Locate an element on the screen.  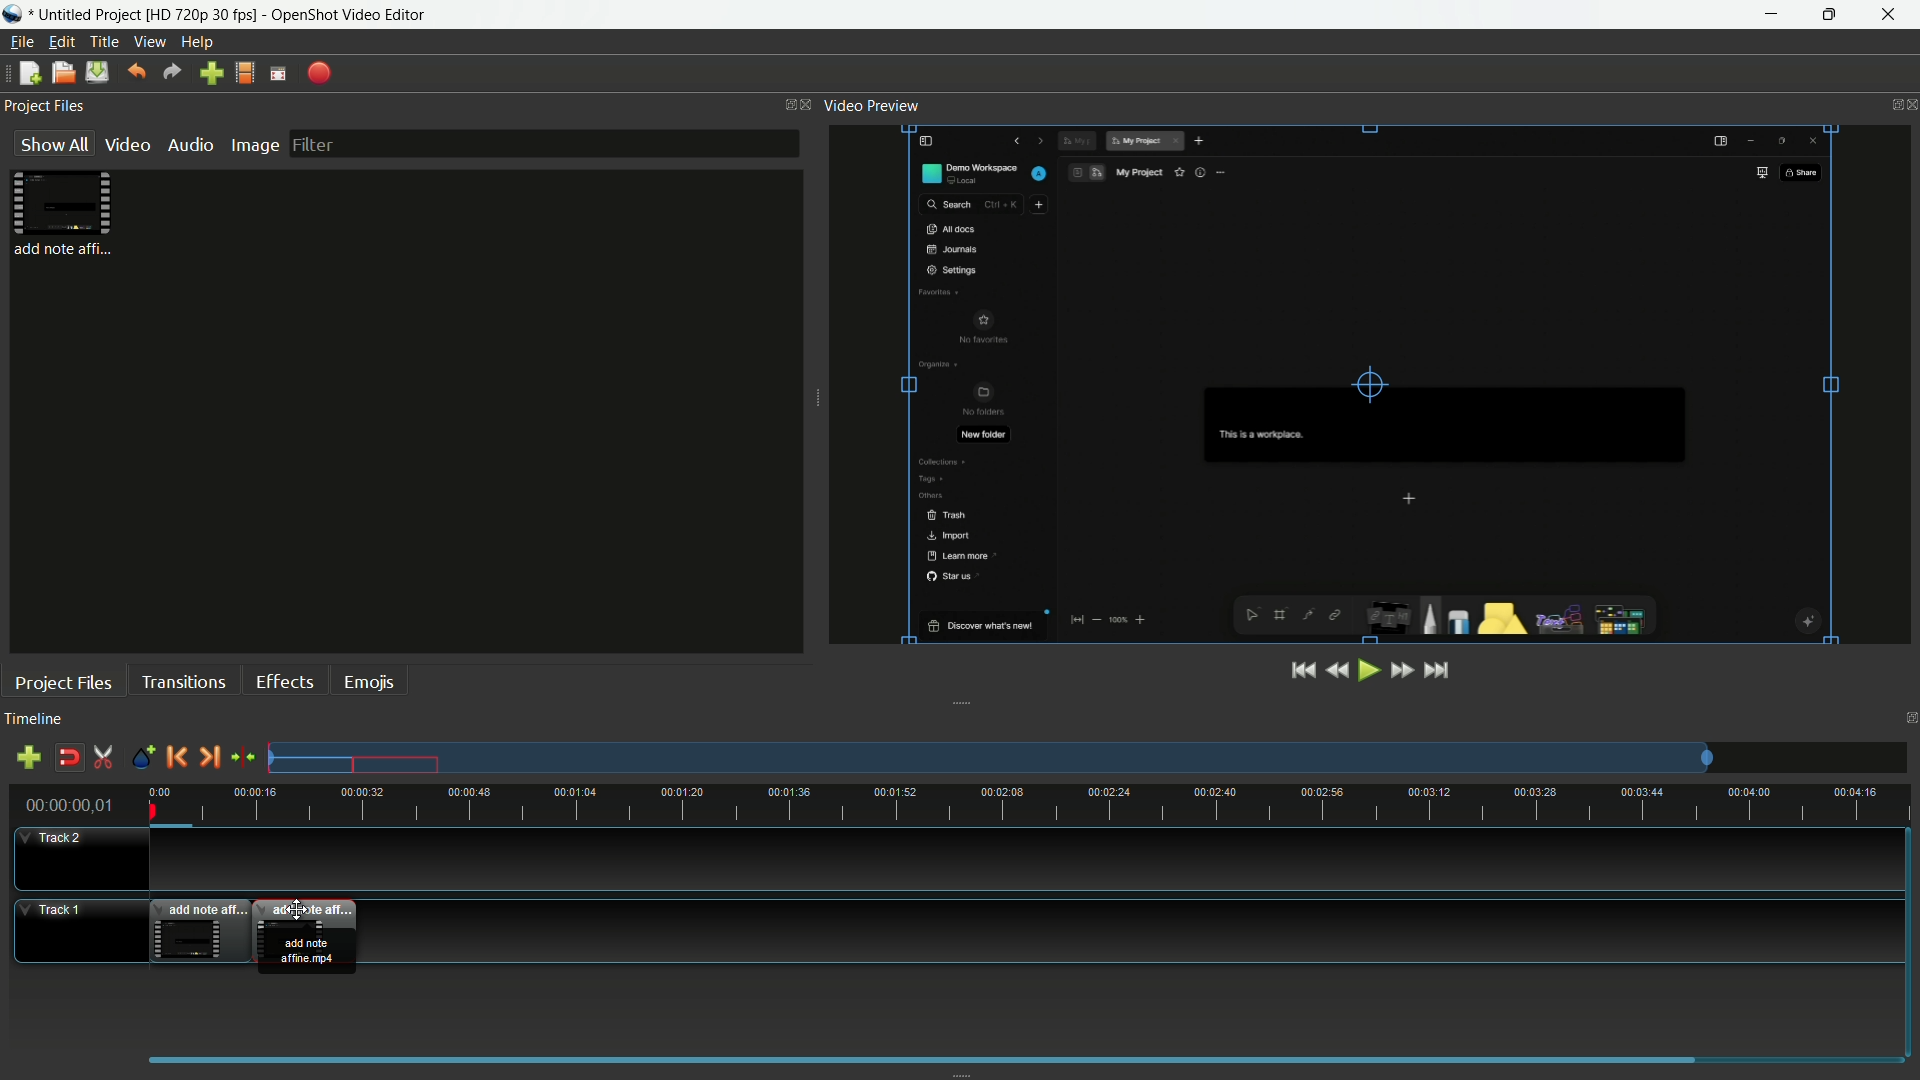
play or pause is located at coordinates (1367, 671).